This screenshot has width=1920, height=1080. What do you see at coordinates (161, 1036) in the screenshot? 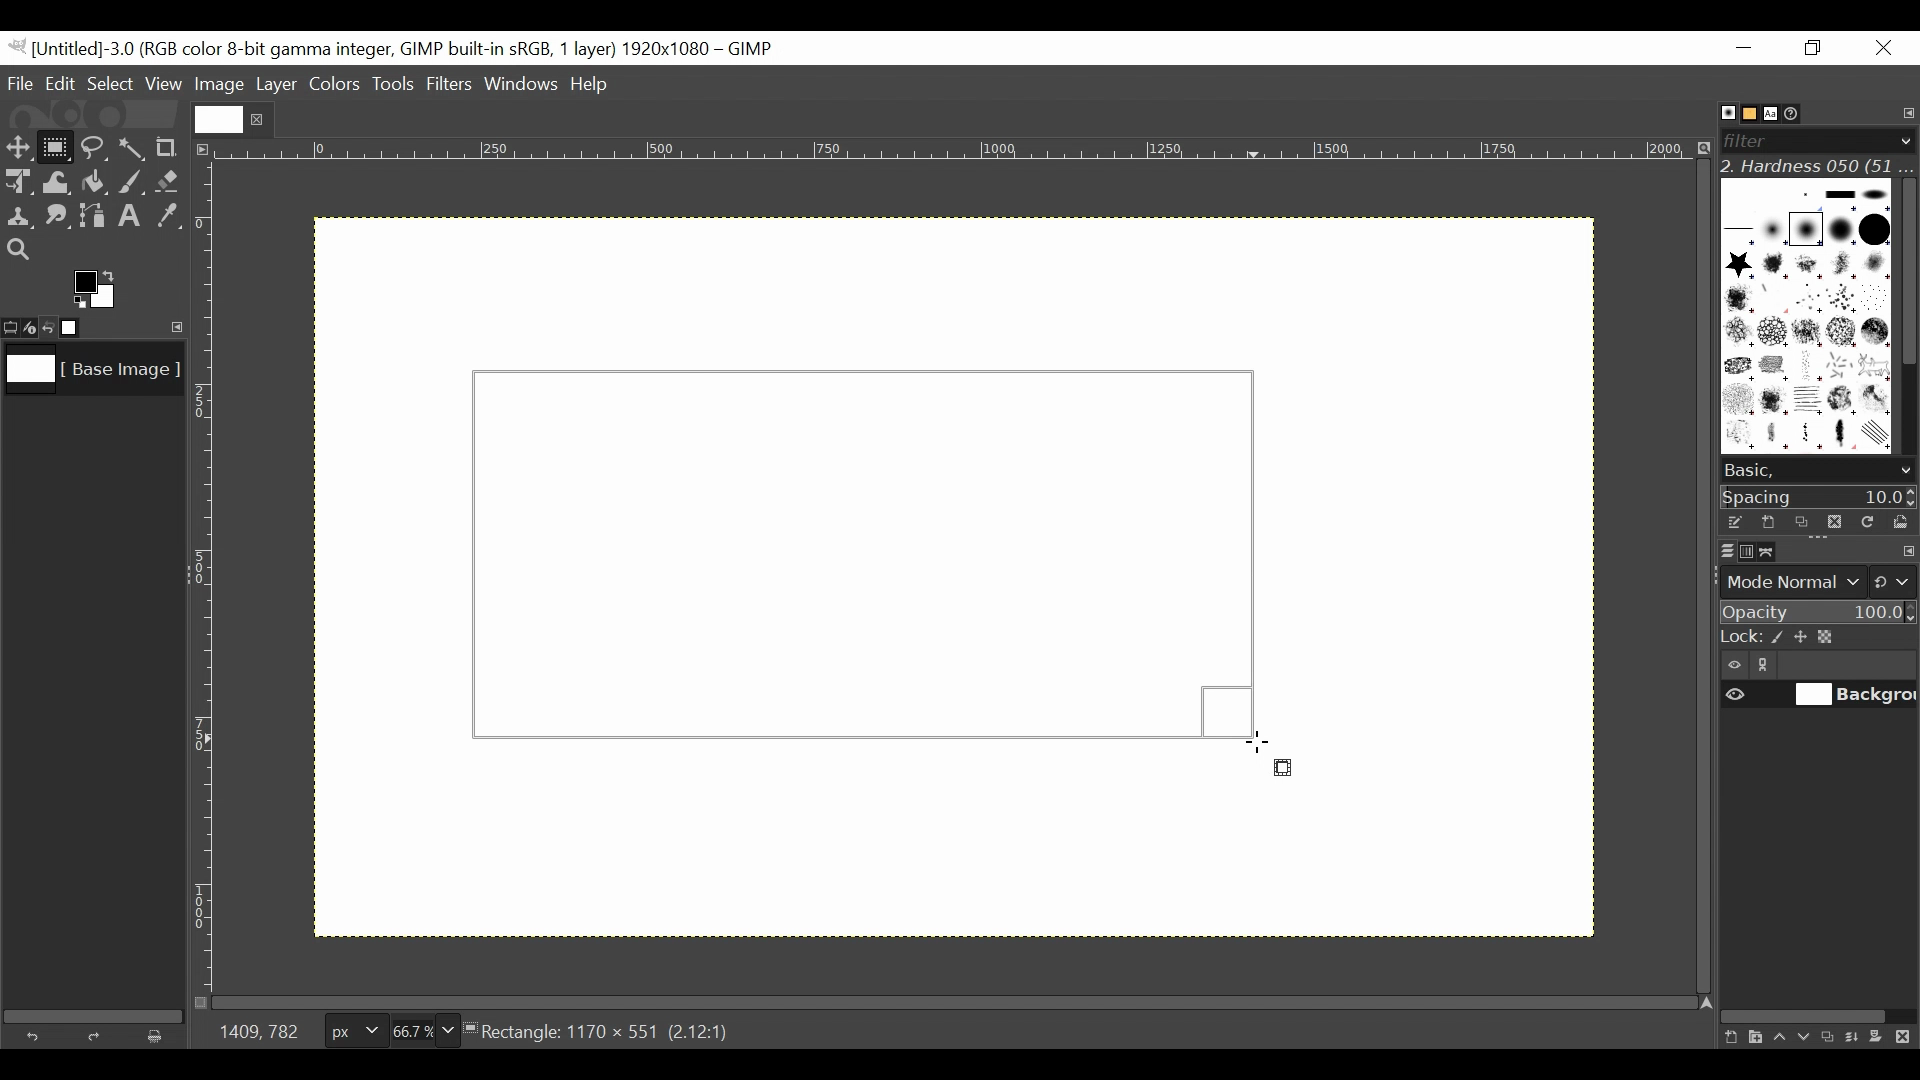
I see `Clear button` at bounding box center [161, 1036].